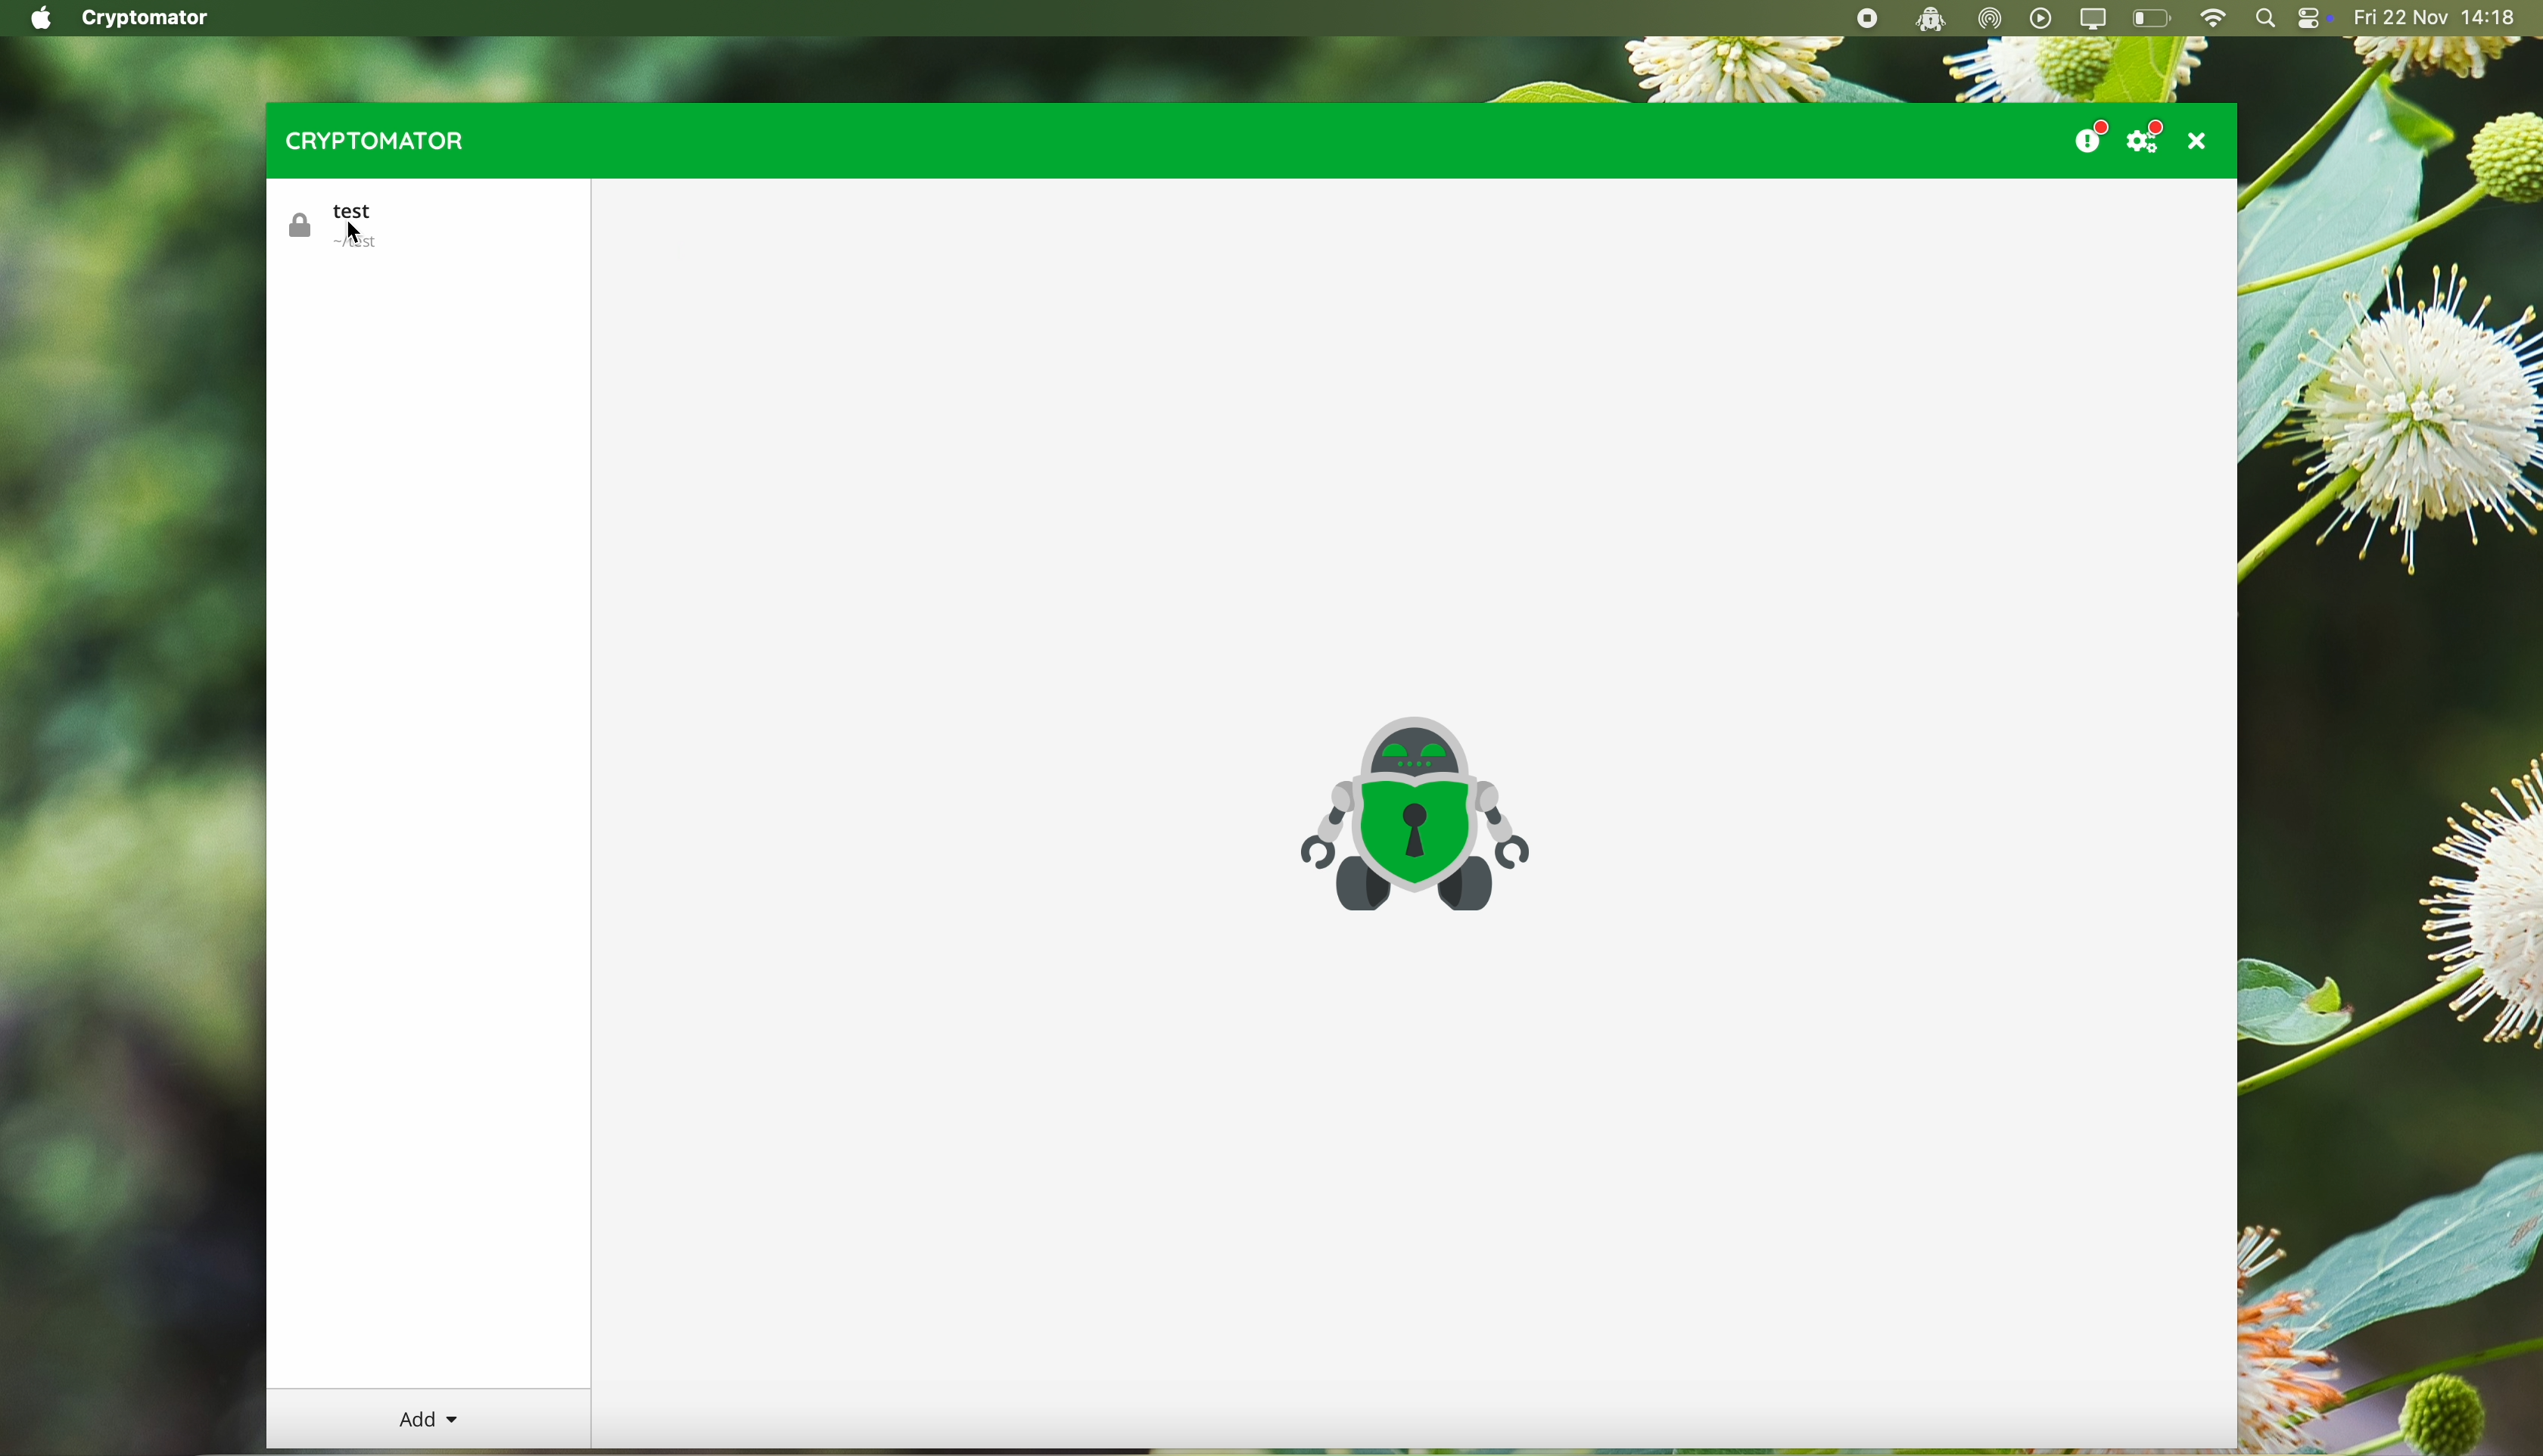 This screenshot has width=2543, height=1456. What do you see at coordinates (2265, 19) in the screenshot?
I see `spotlight search` at bounding box center [2265, 19].